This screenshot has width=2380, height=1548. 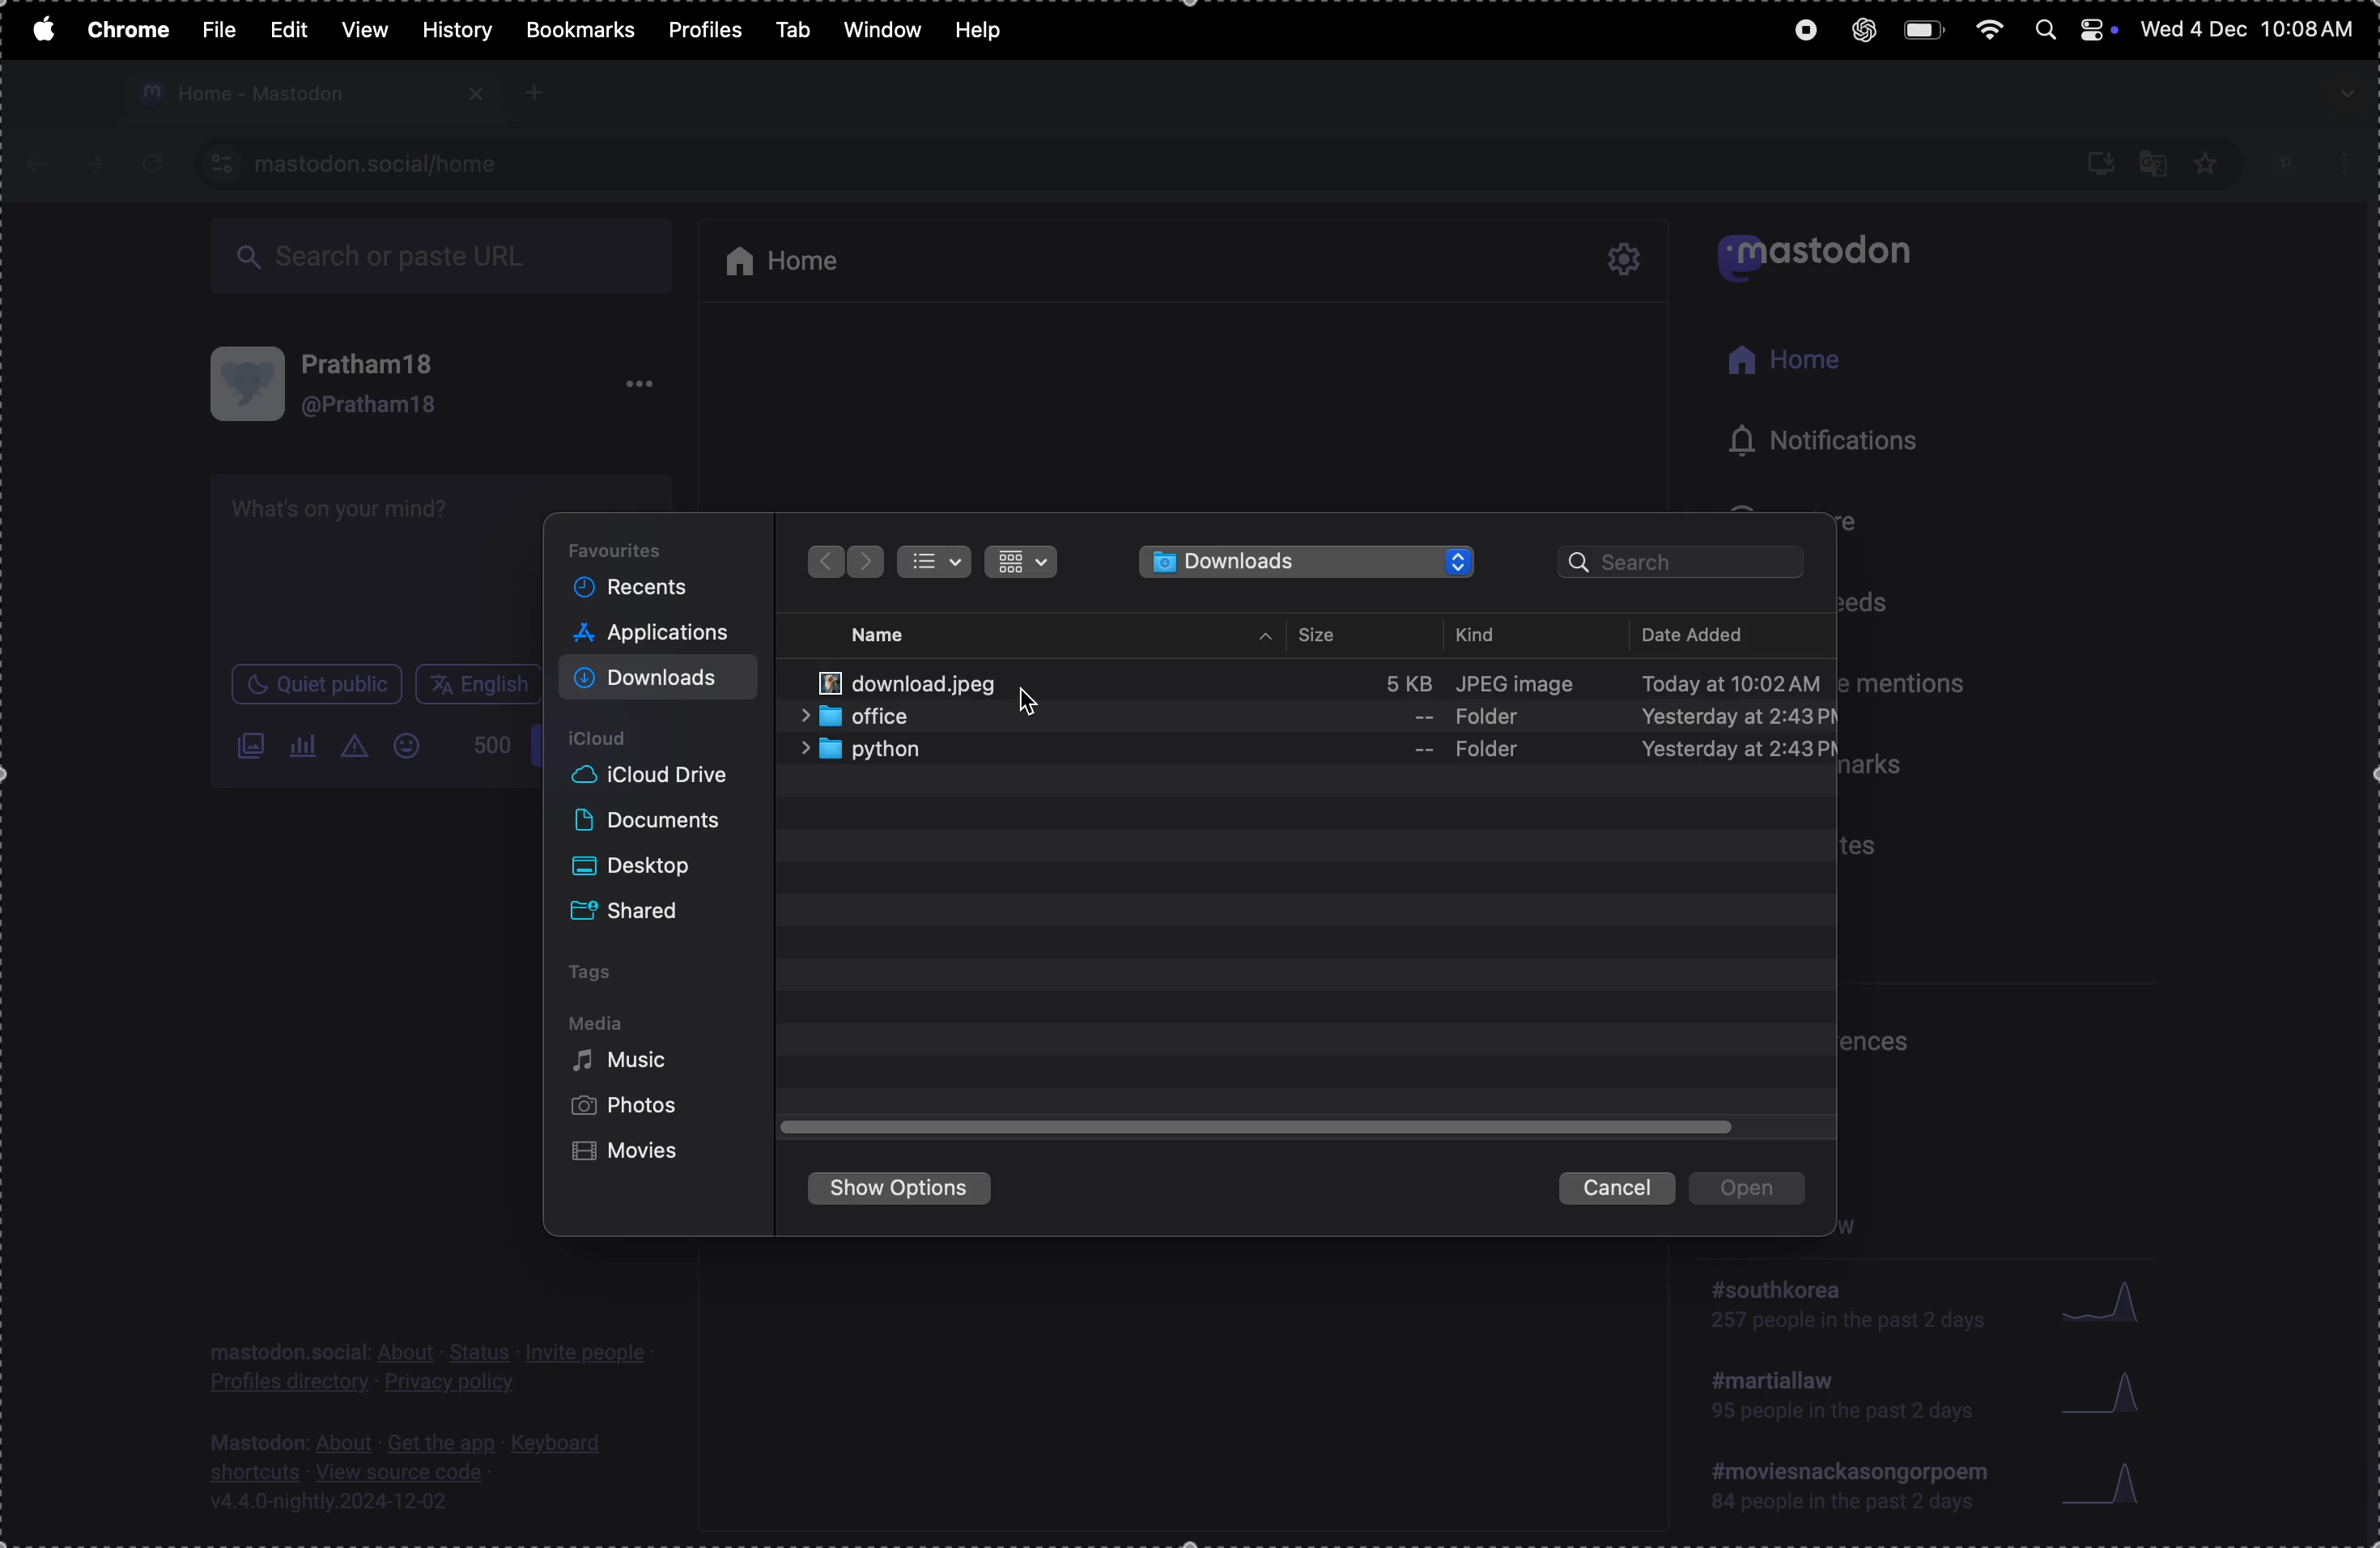 I want to click on icon views, so click(x=1021, y=563).